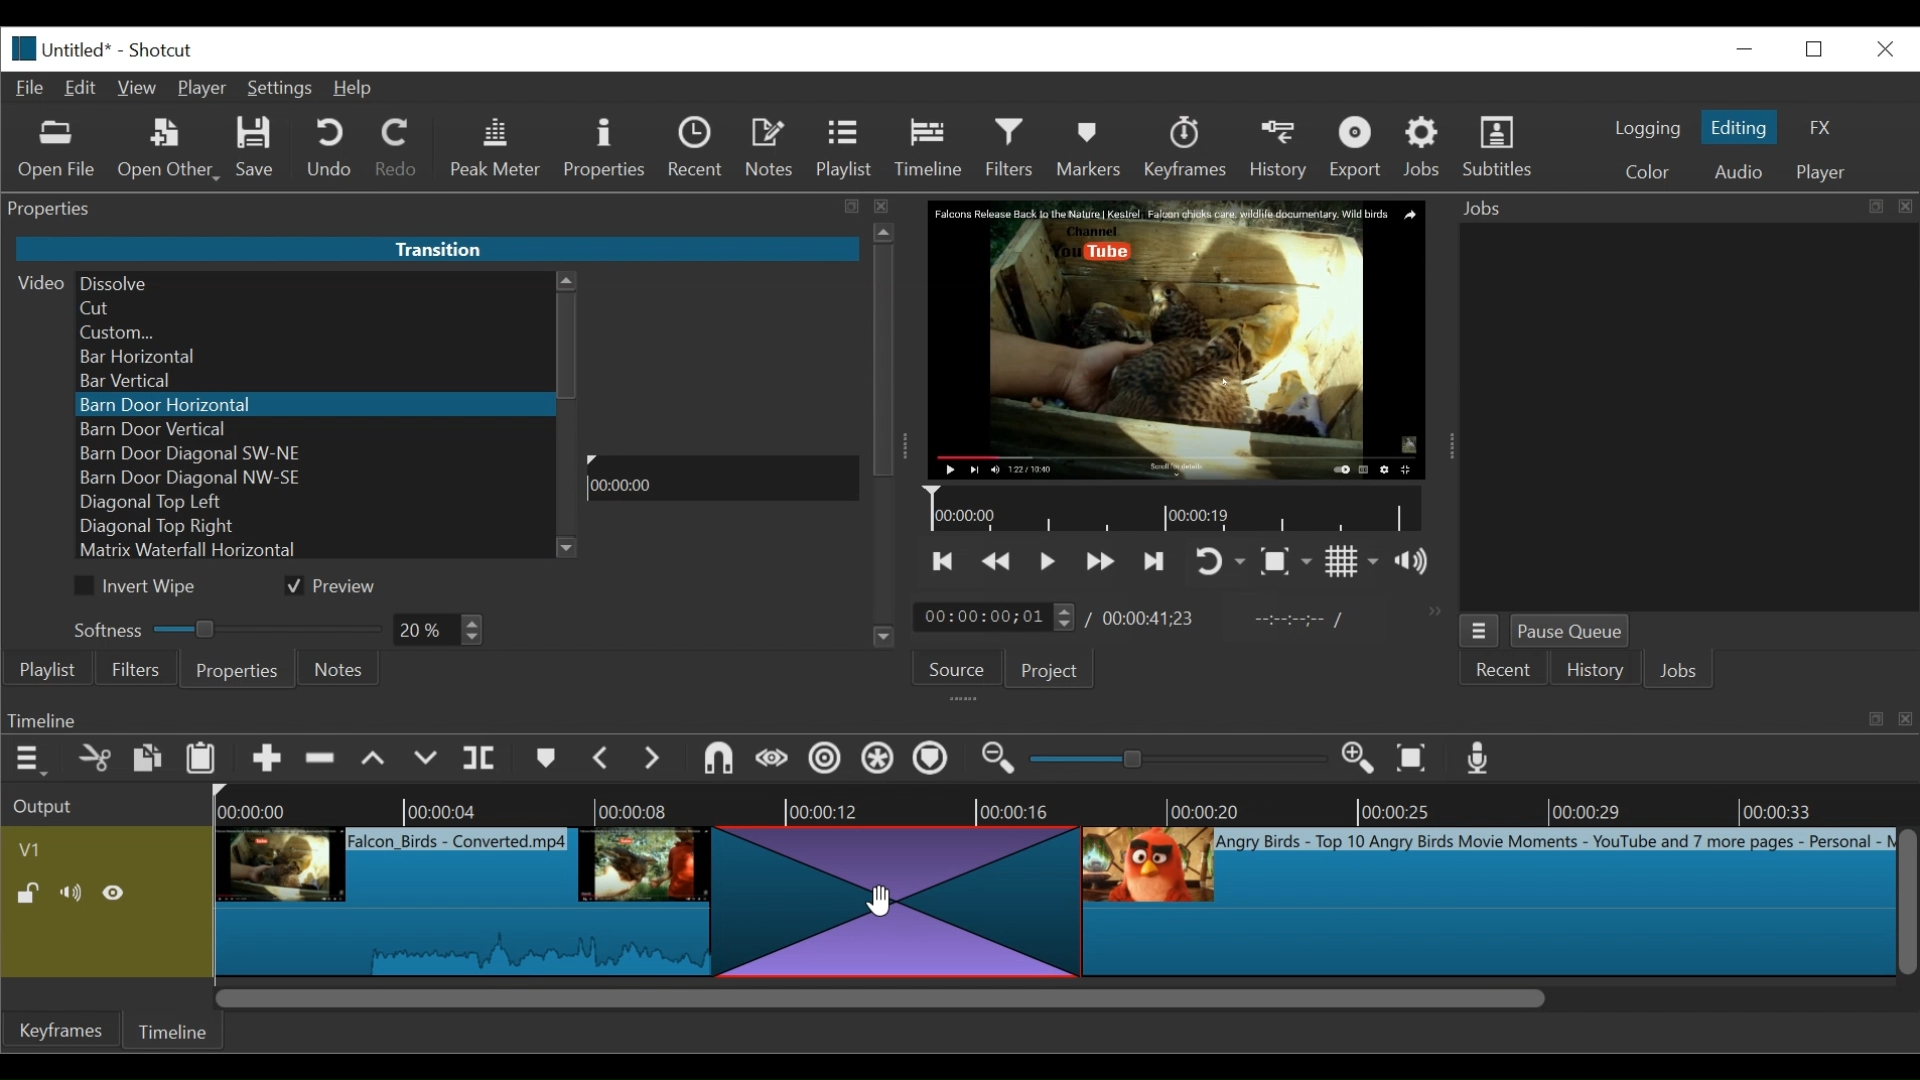 Image resolution: width=1920 pixels, height=1080 pixels. What do you see at coordinates (236, 669) in the screenshot?
I see `Properties` at bounding box center [236, 669].